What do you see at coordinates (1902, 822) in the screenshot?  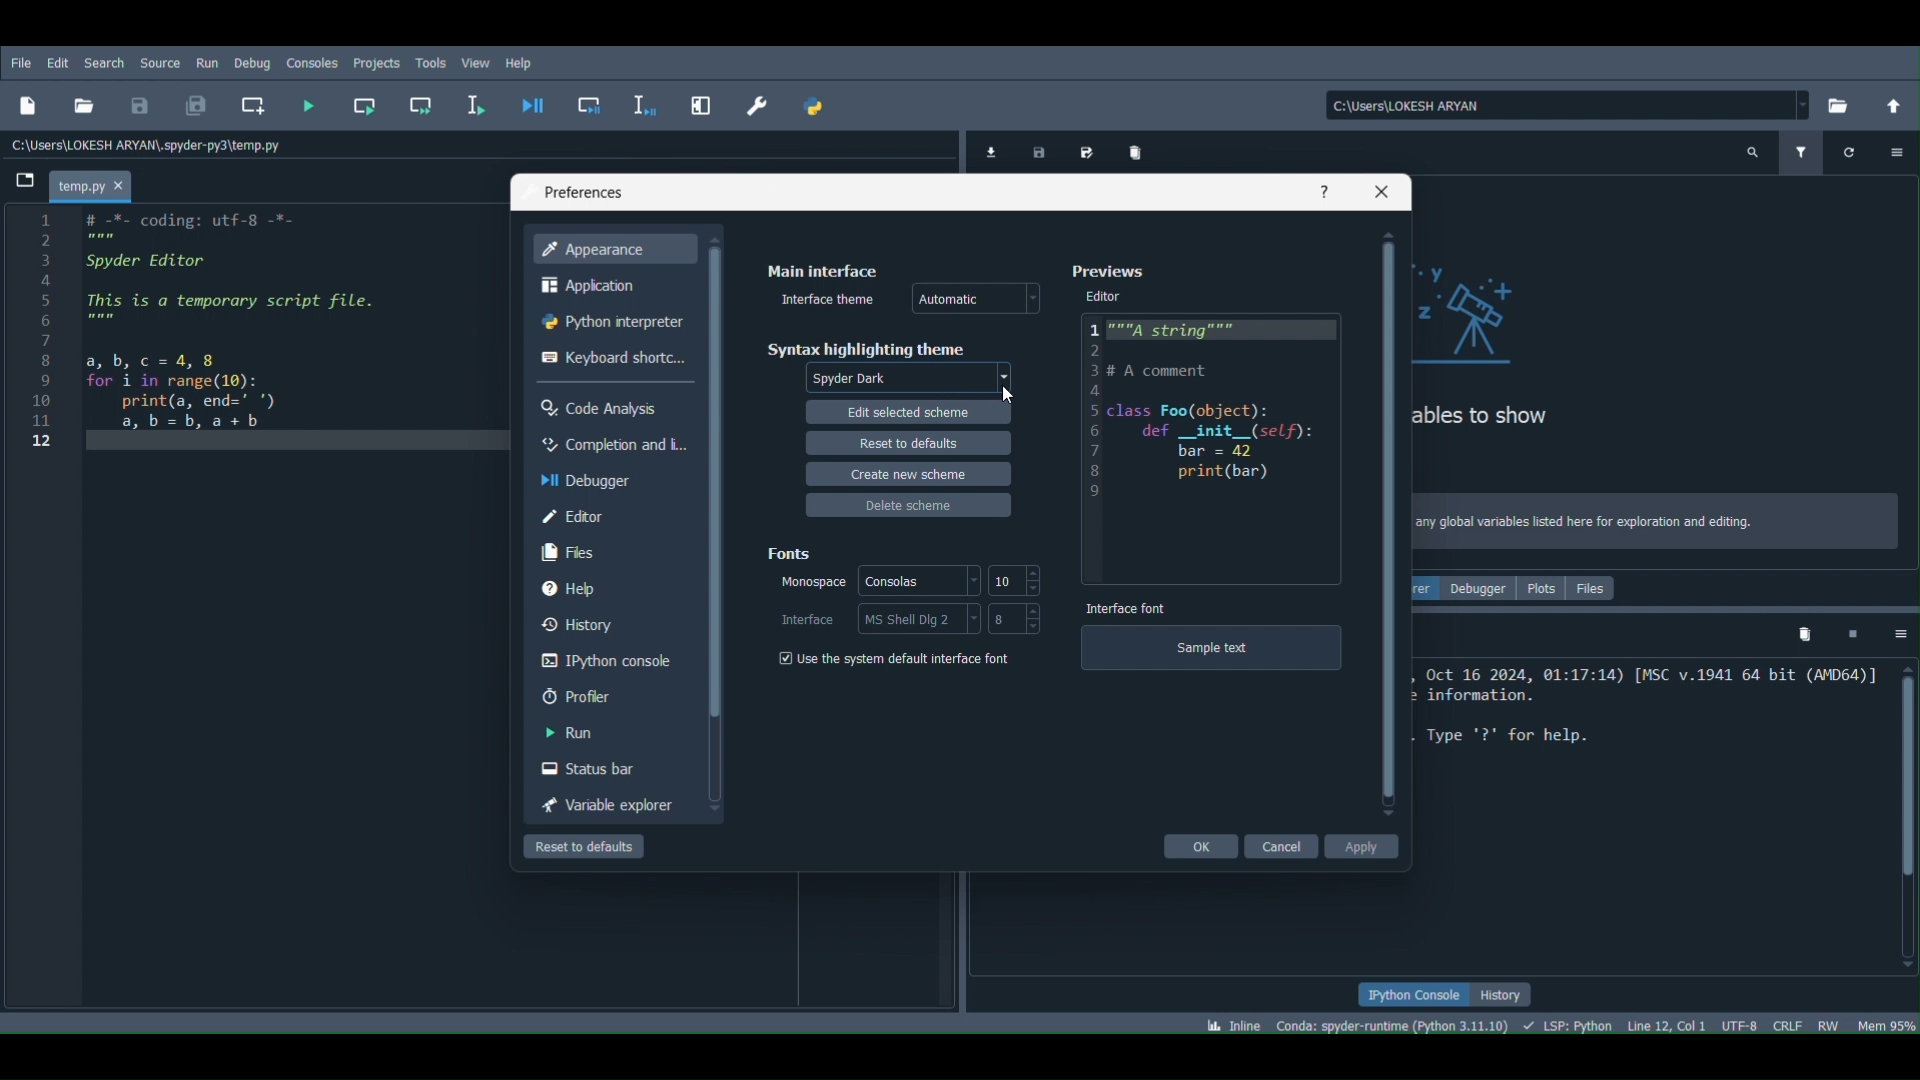 I see `Scrollbar` at bounding box center [1902, 822].